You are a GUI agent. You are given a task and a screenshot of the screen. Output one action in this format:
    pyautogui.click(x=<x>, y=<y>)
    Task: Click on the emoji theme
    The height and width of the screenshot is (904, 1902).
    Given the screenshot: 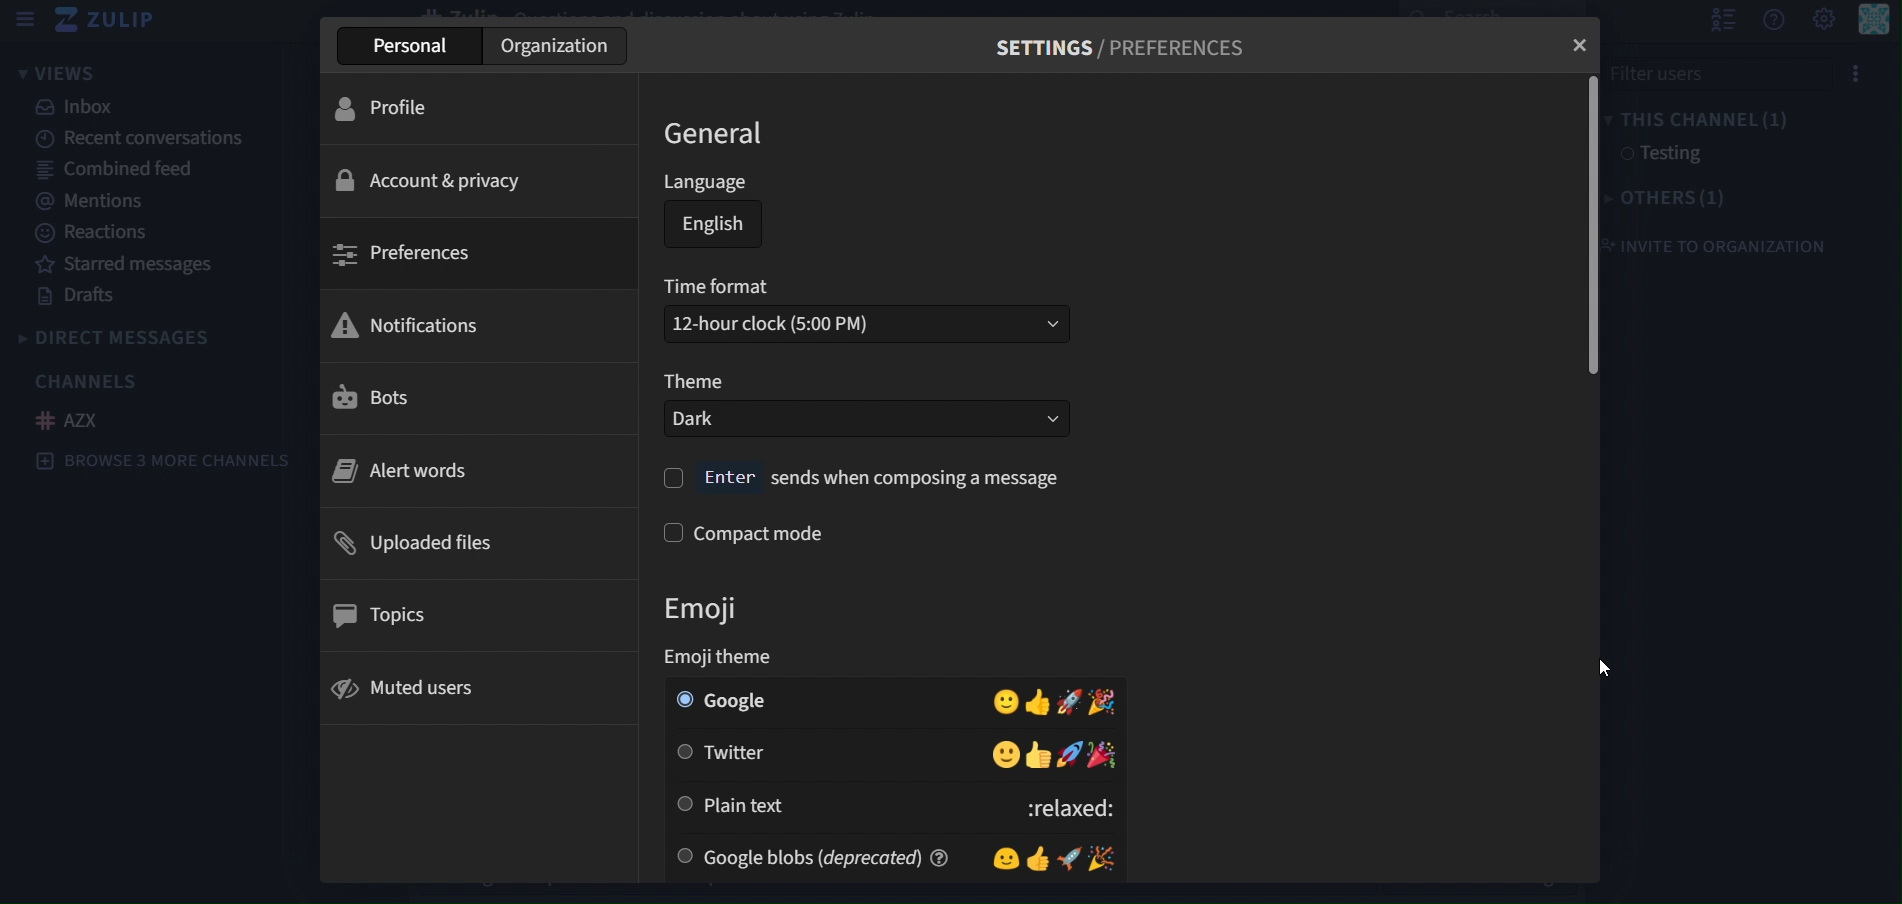 What is the action you would take?
    pyautogui.click(x=720, y=655)
    